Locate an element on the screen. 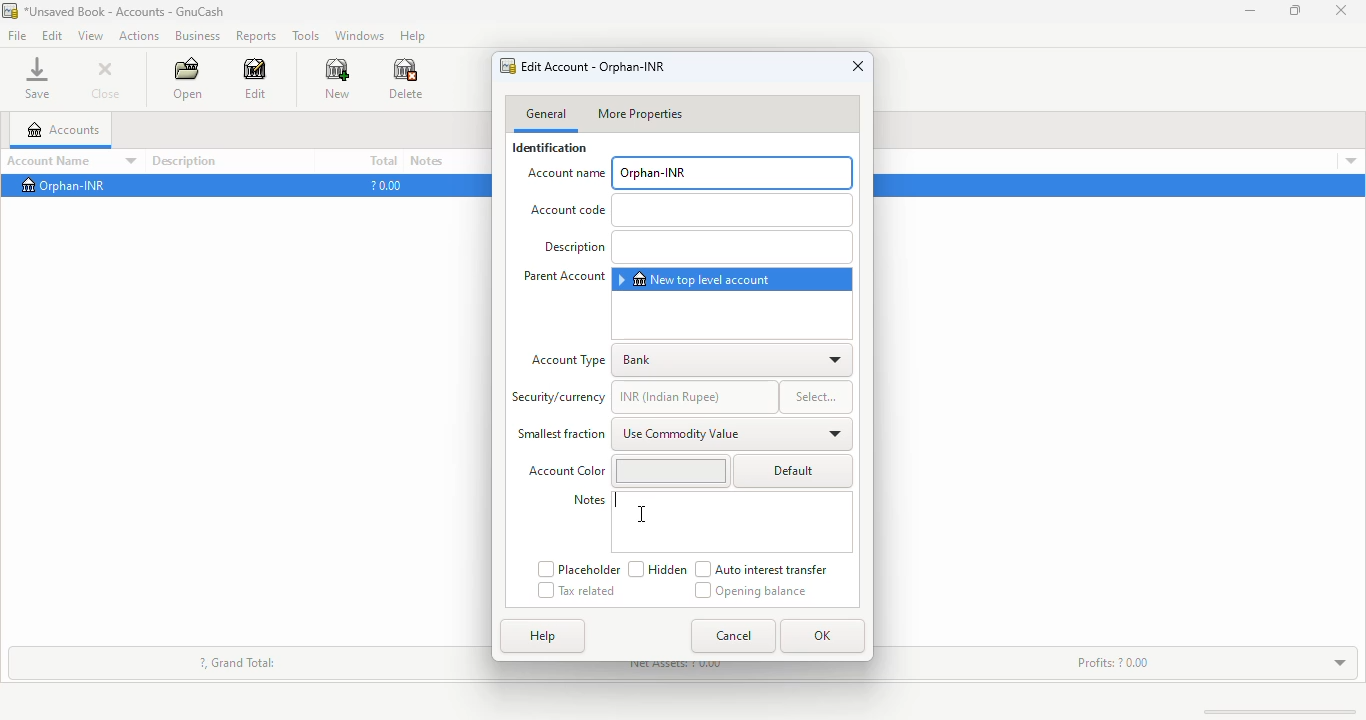 The image size is (1366, 720). windows is located at coordinates (359, 36).